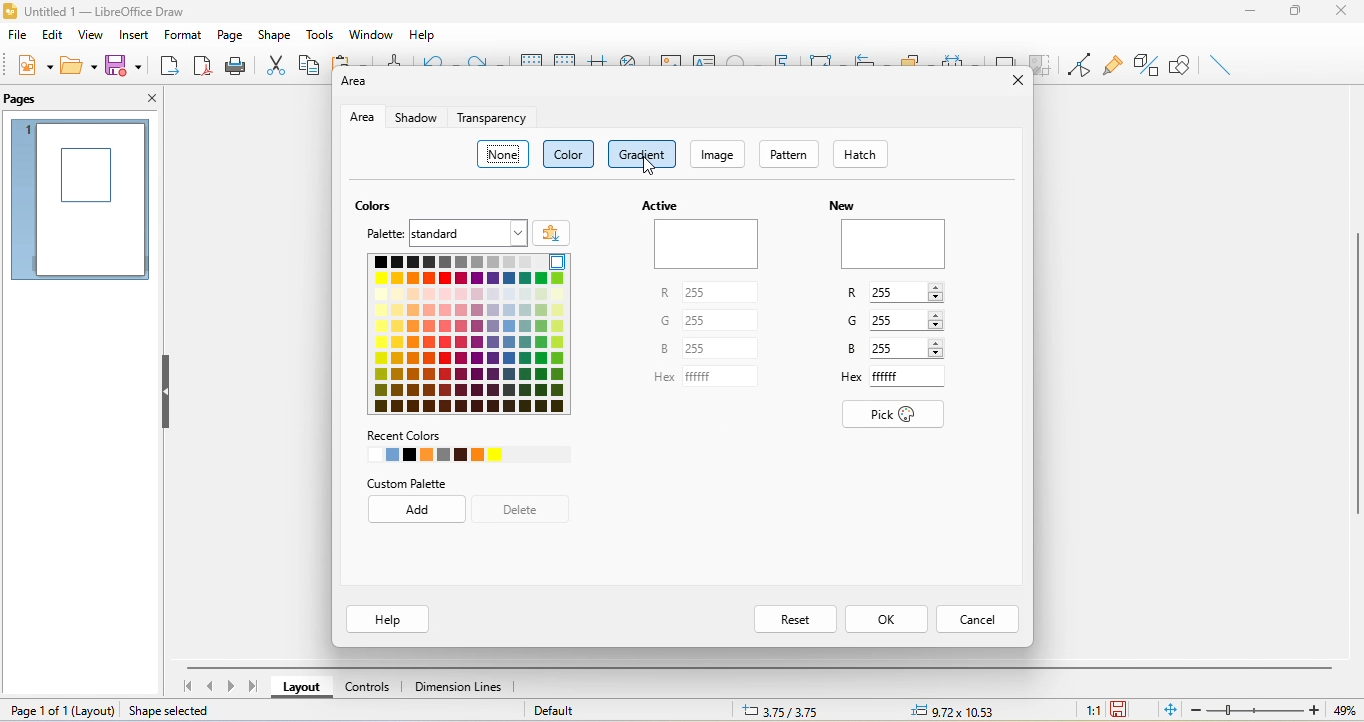 The width and height of the screenshot is (1364, 722). What do you see at coordinates (983, 619) in the screenshot?
I see `cancel` at bounding box center [983, 619].